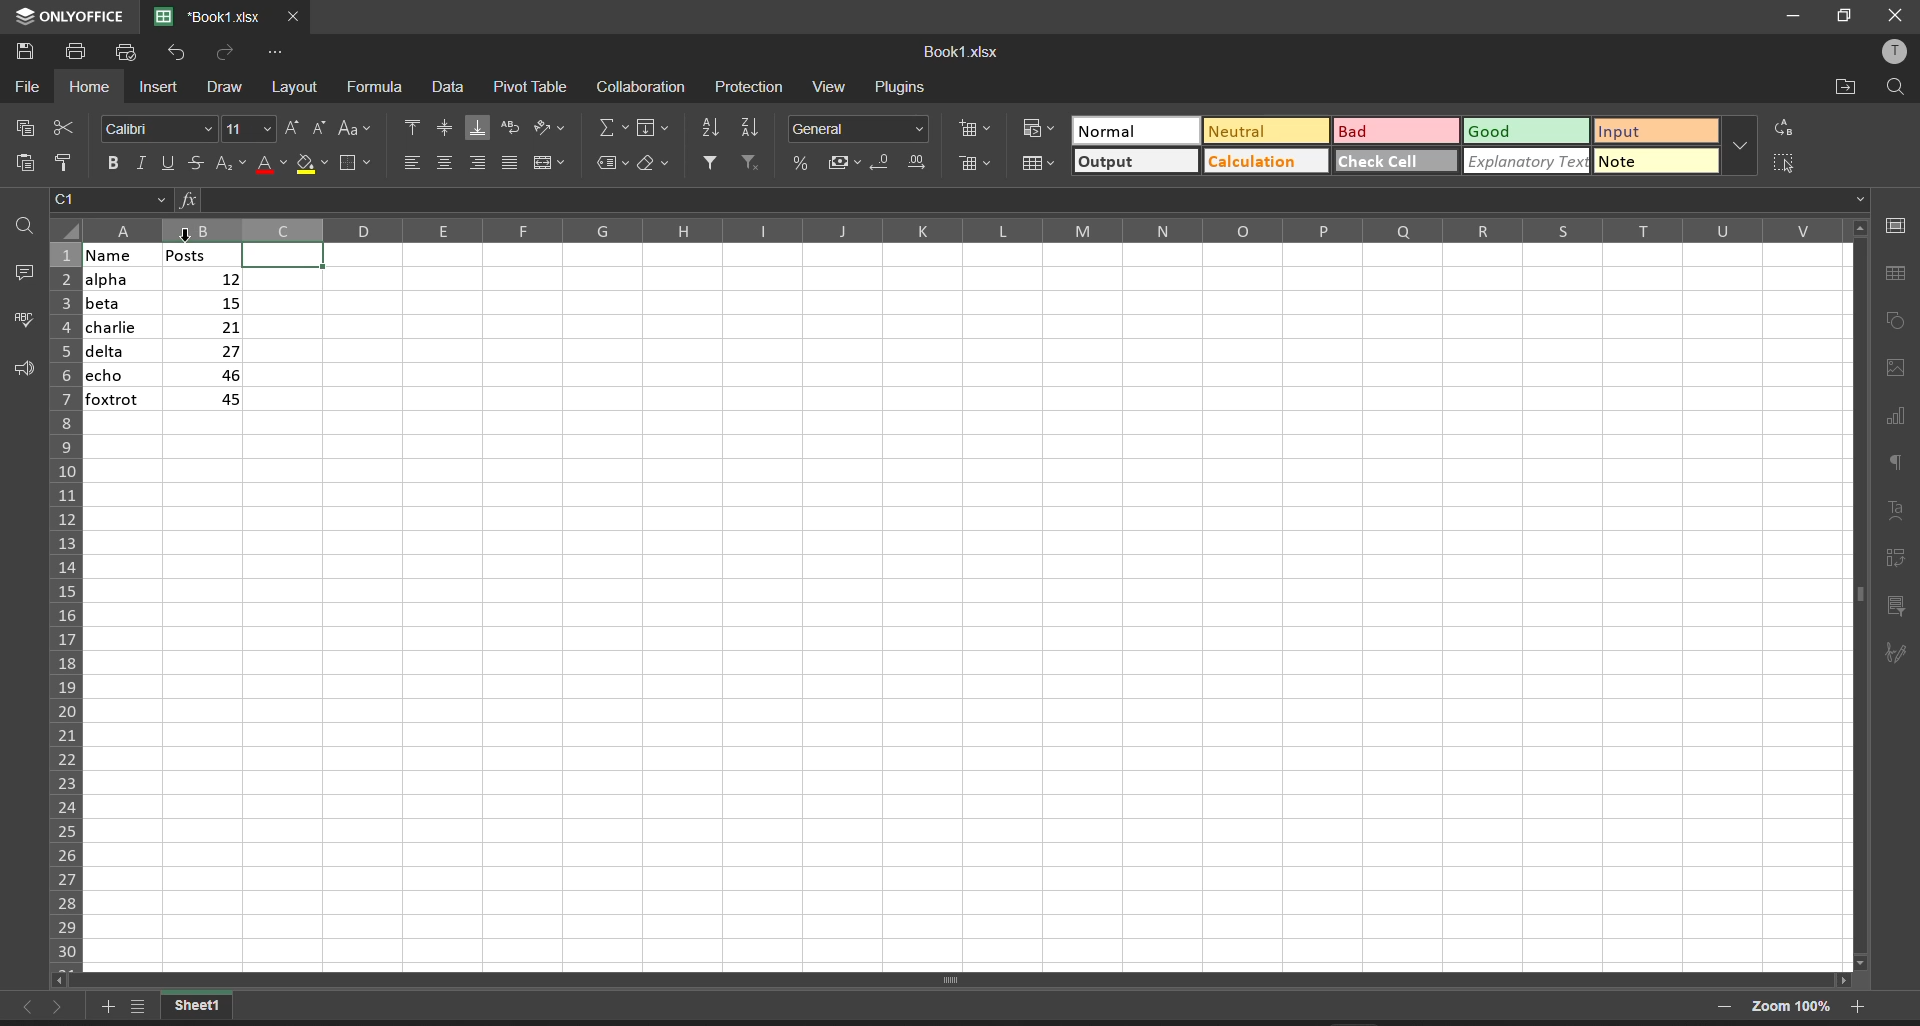 This screenshot has width=1920, height=1026. Describe the element at coordinates (26, 369) in the screenshot. I see `support and feedback` at that location.